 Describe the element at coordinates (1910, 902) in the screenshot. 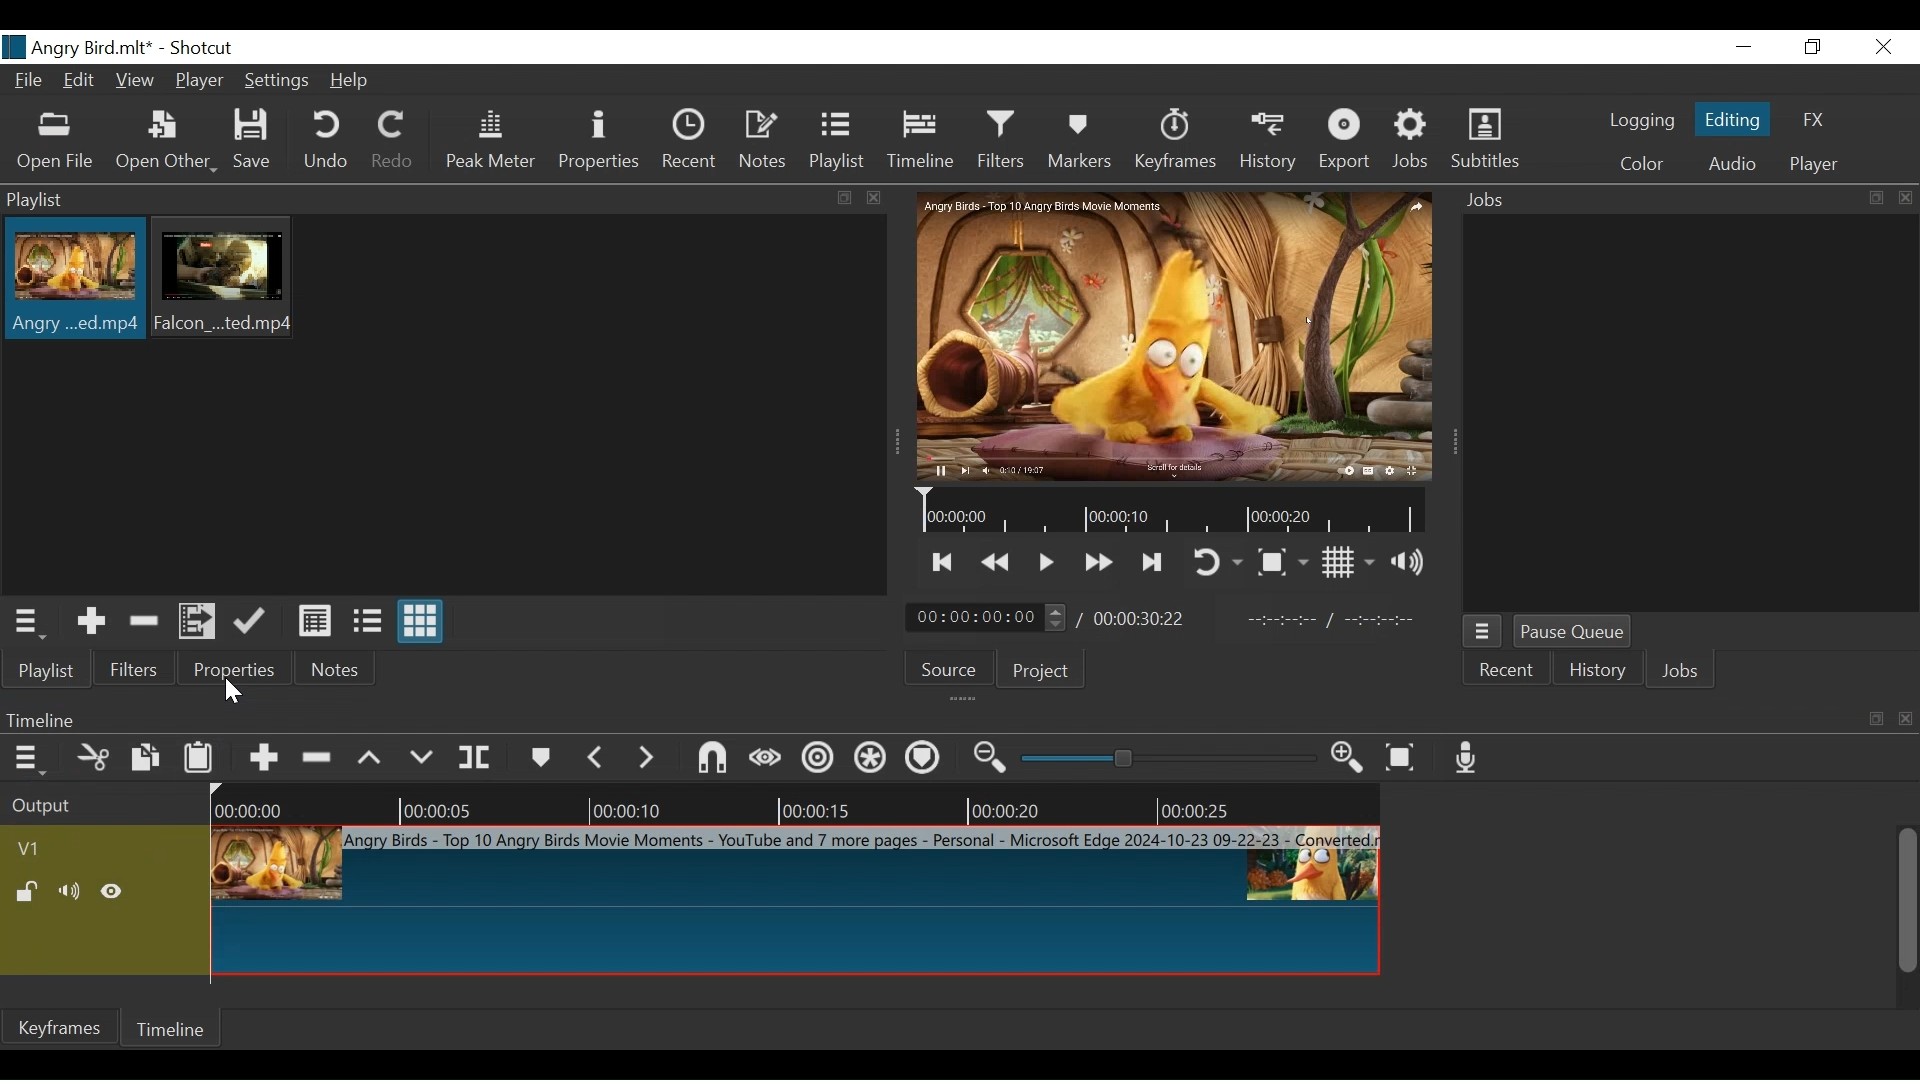

I see `Vertical Scroll bar` at that location.